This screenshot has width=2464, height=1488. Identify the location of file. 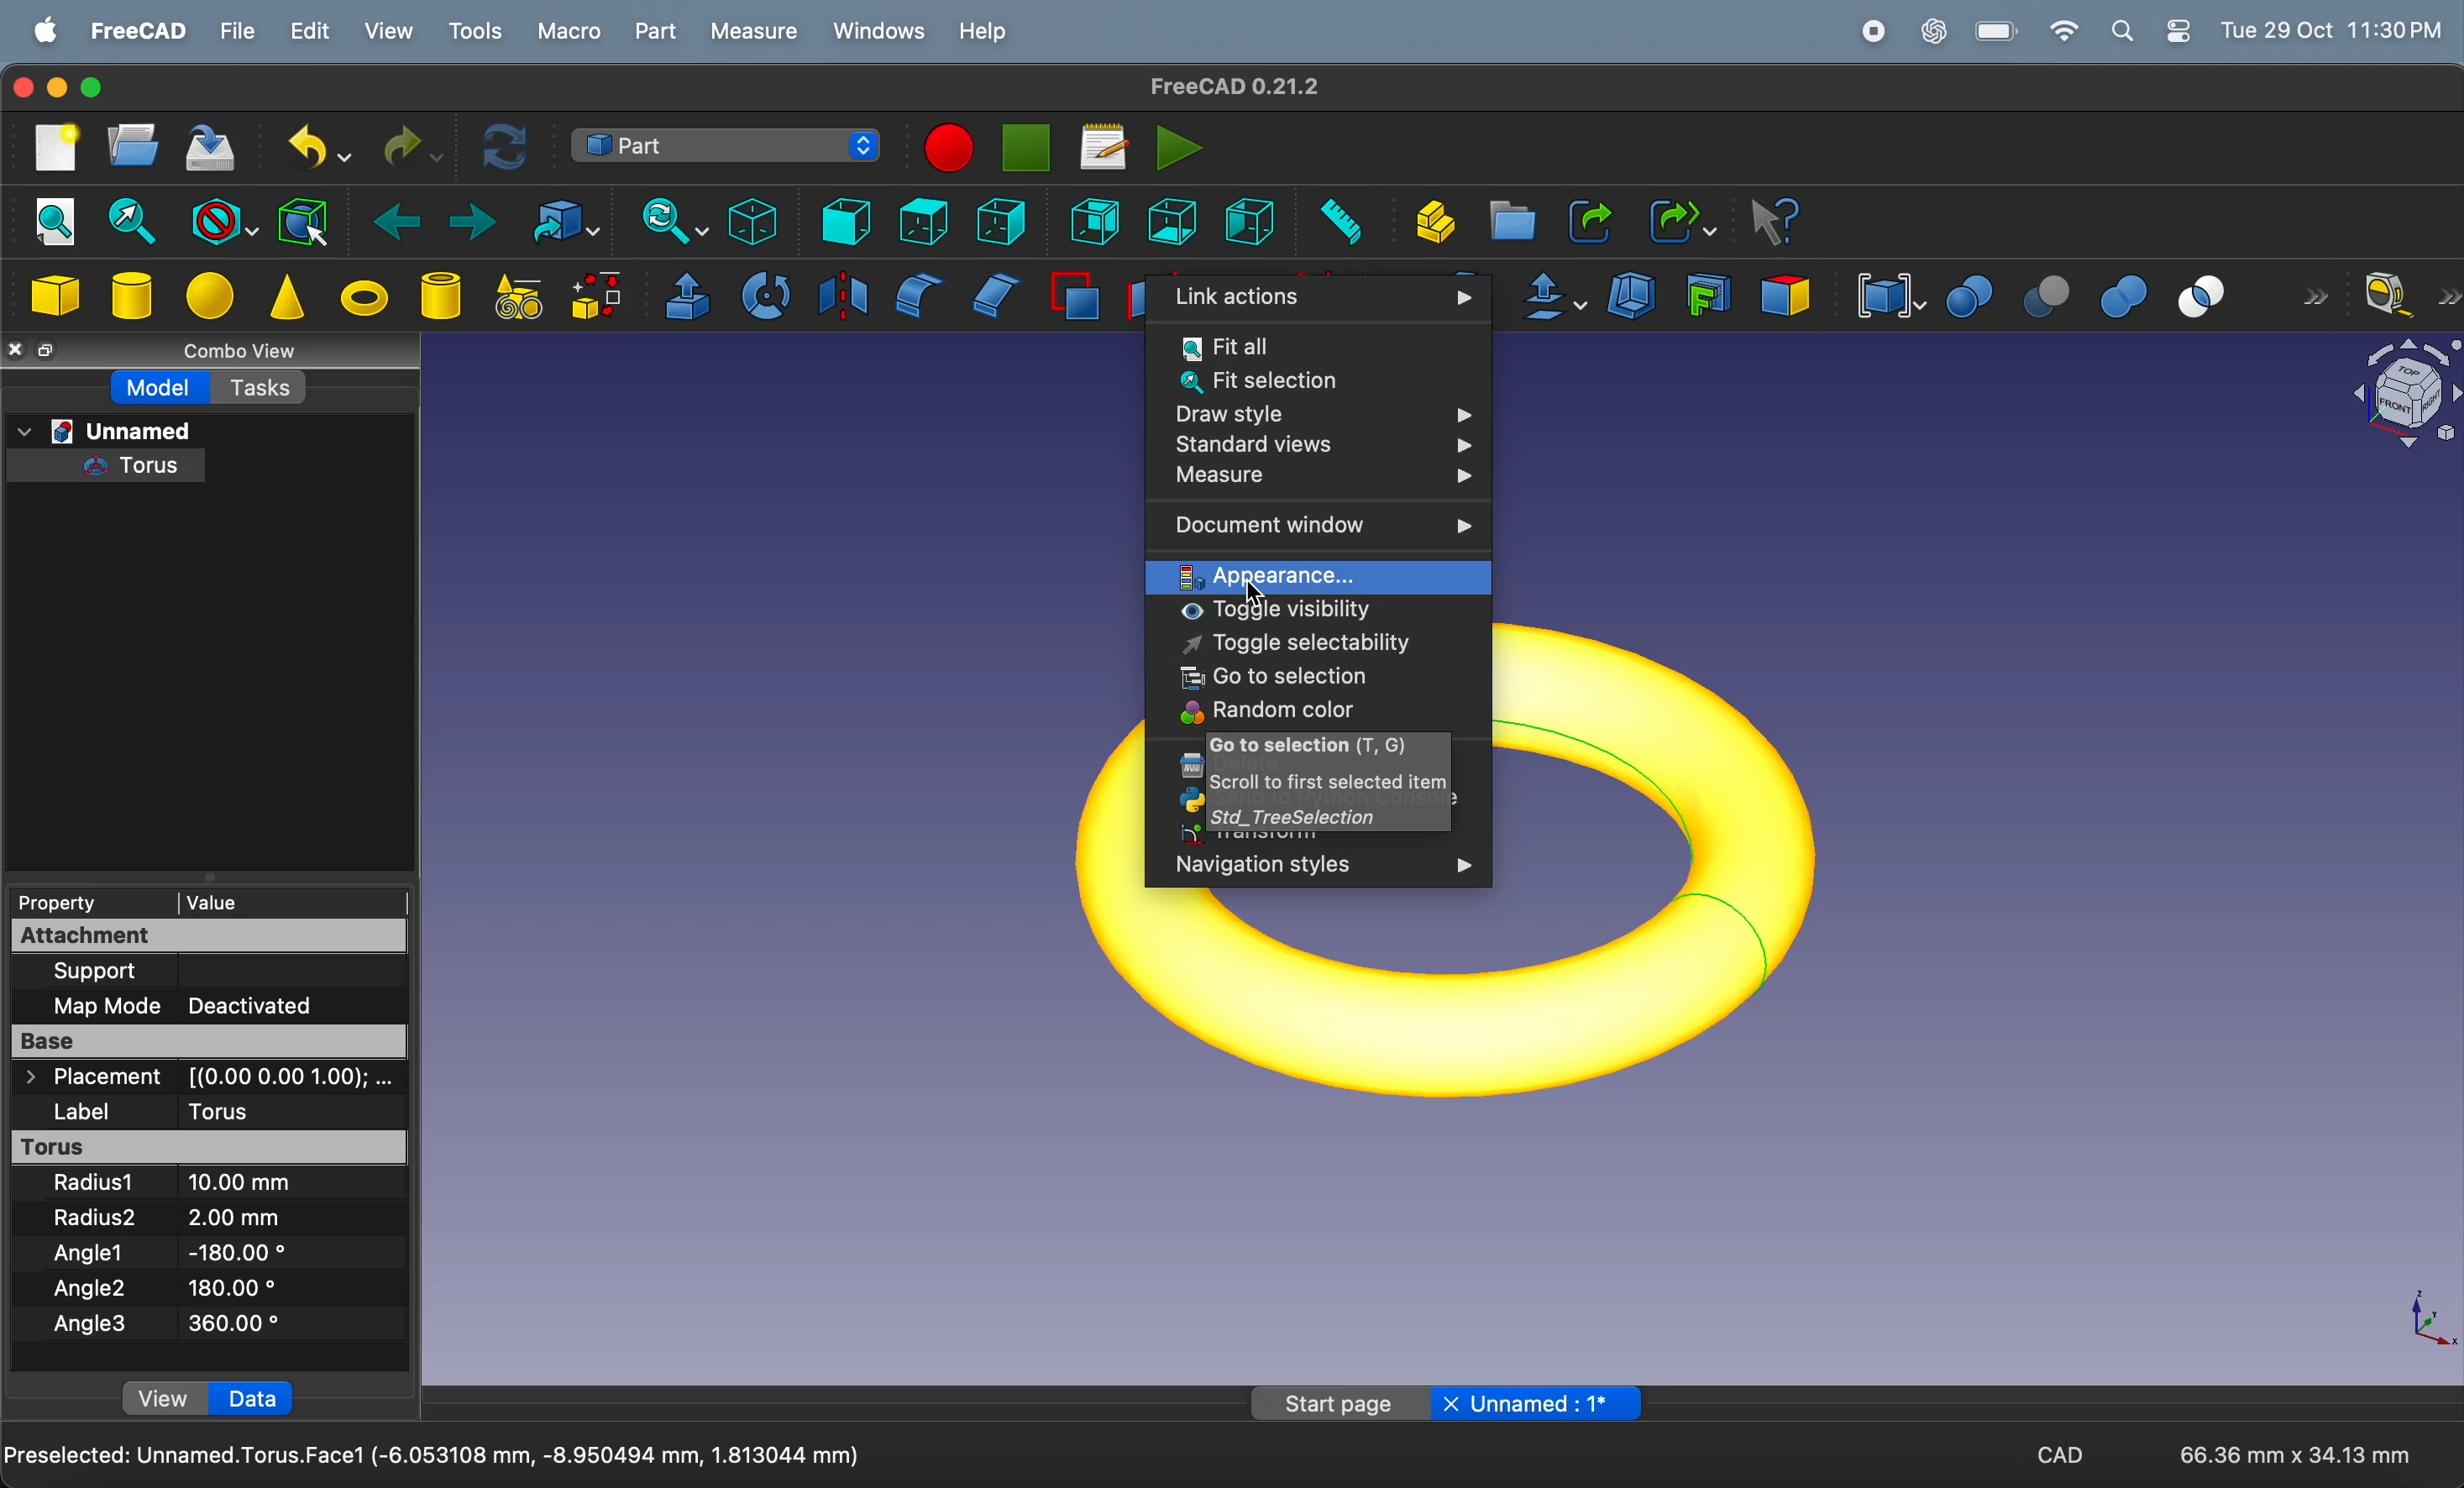
(236, 31).